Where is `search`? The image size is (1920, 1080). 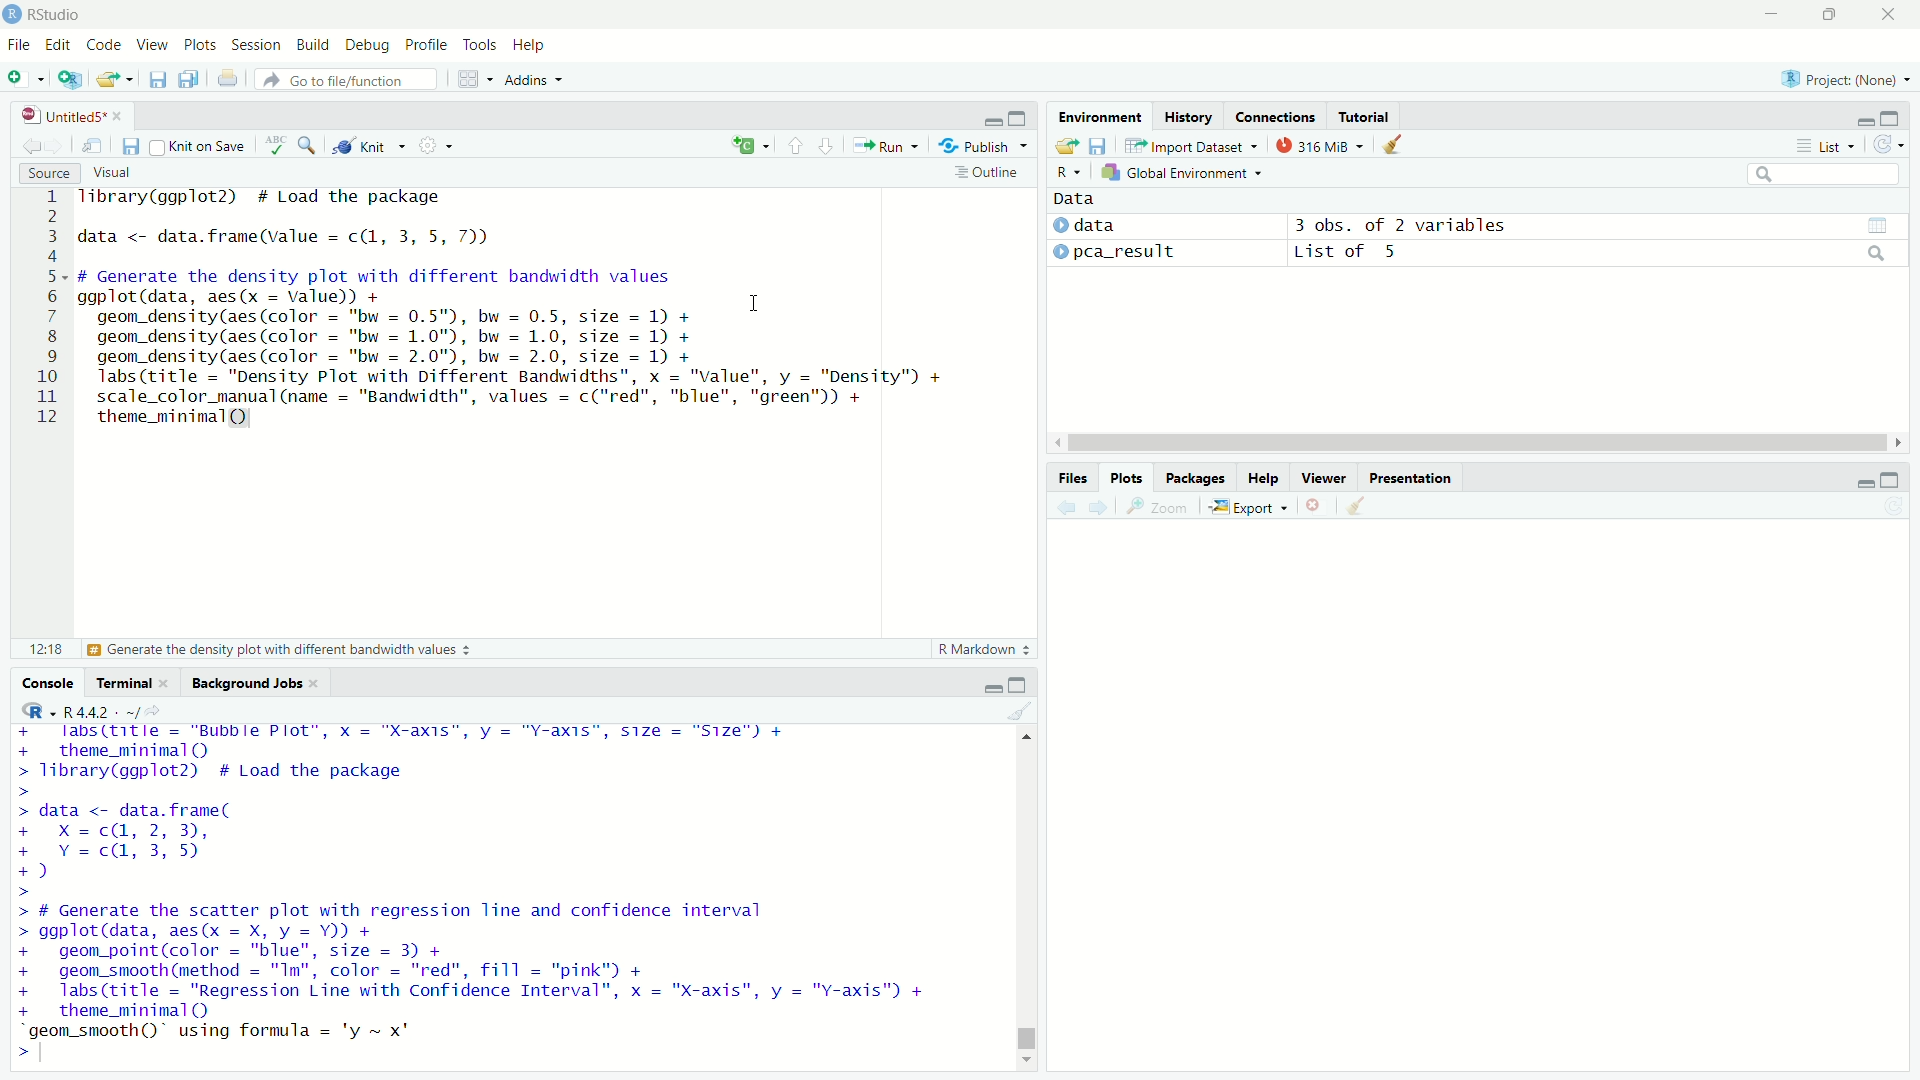 search is located at coordinates (1878, 253).